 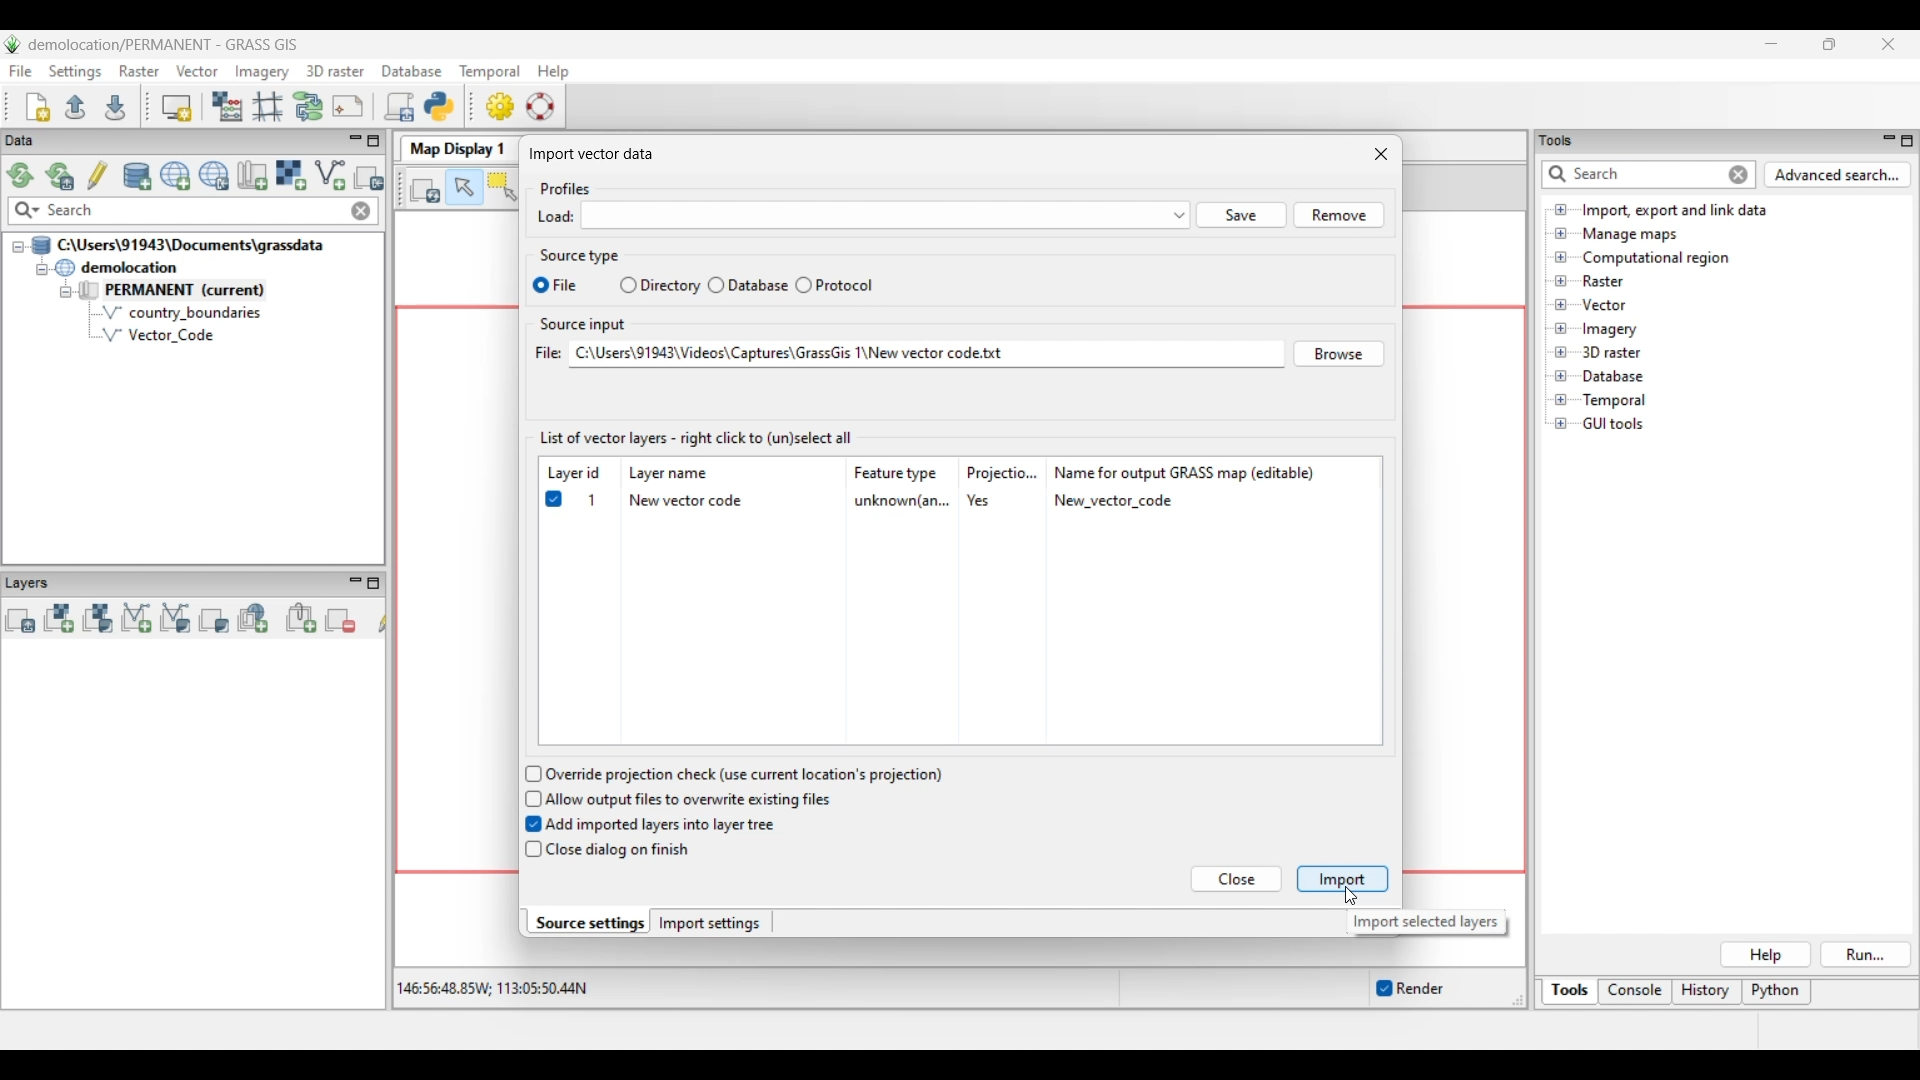 What do you see at coordinates (1631, 174) in the screenshot?
I see `Type in or enter details for quick search` at bounding box center [1631, 174].